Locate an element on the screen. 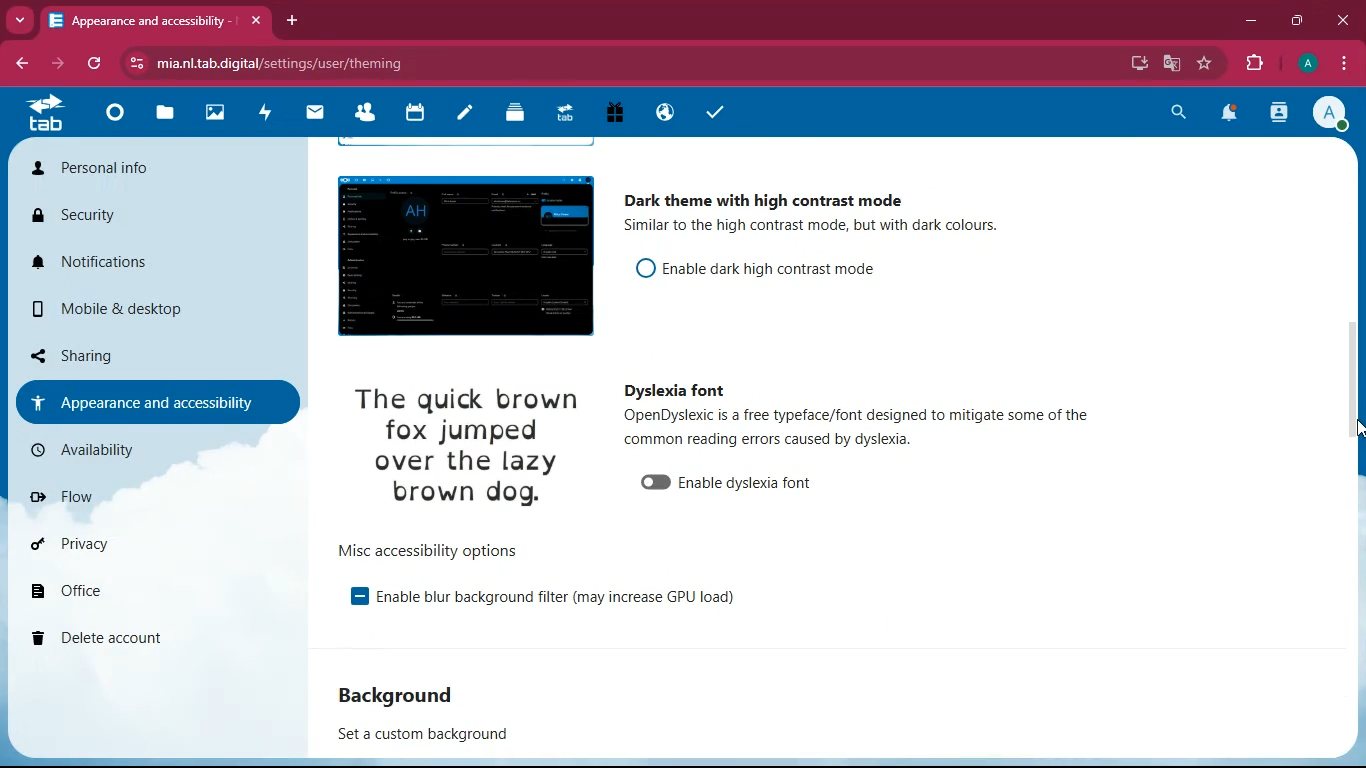 The image size is (1366, 768). back is located at coordinates (21, 65).